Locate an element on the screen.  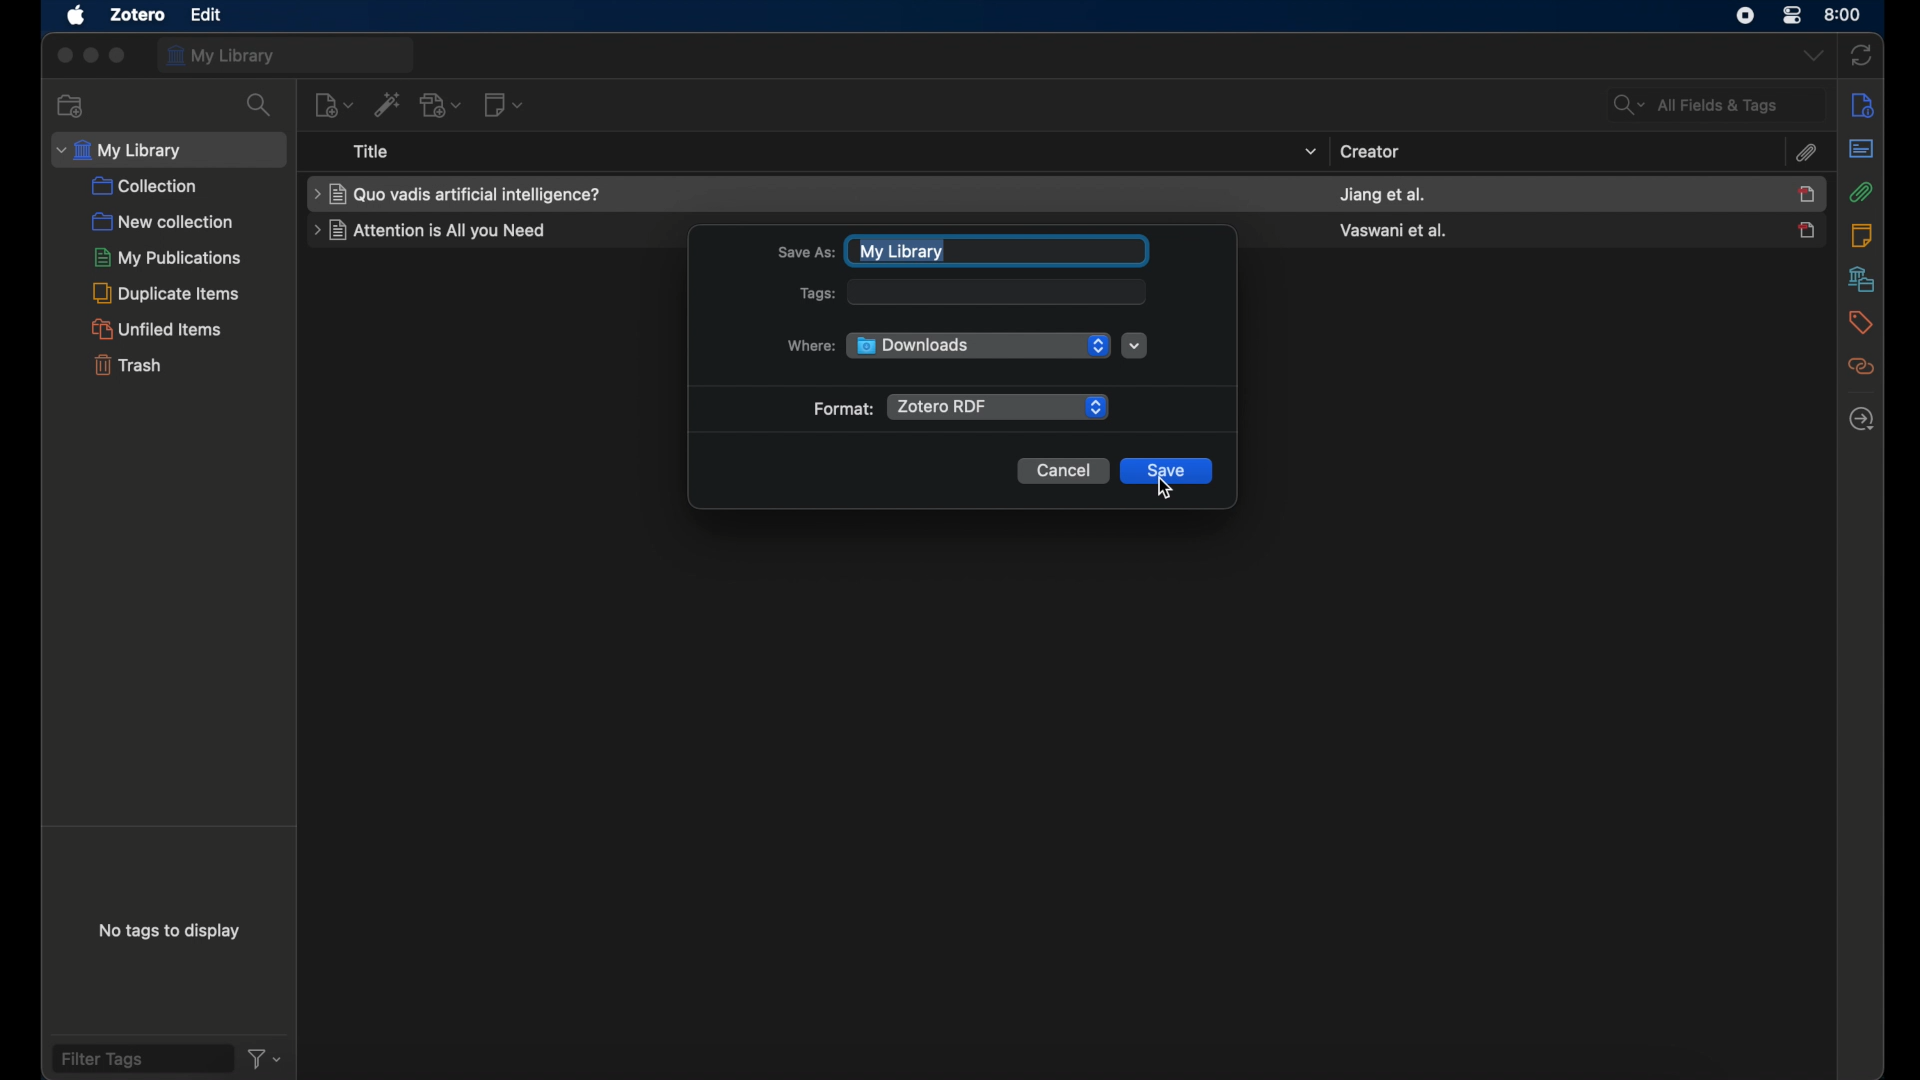
save as: is located at coordinates (807, 253).